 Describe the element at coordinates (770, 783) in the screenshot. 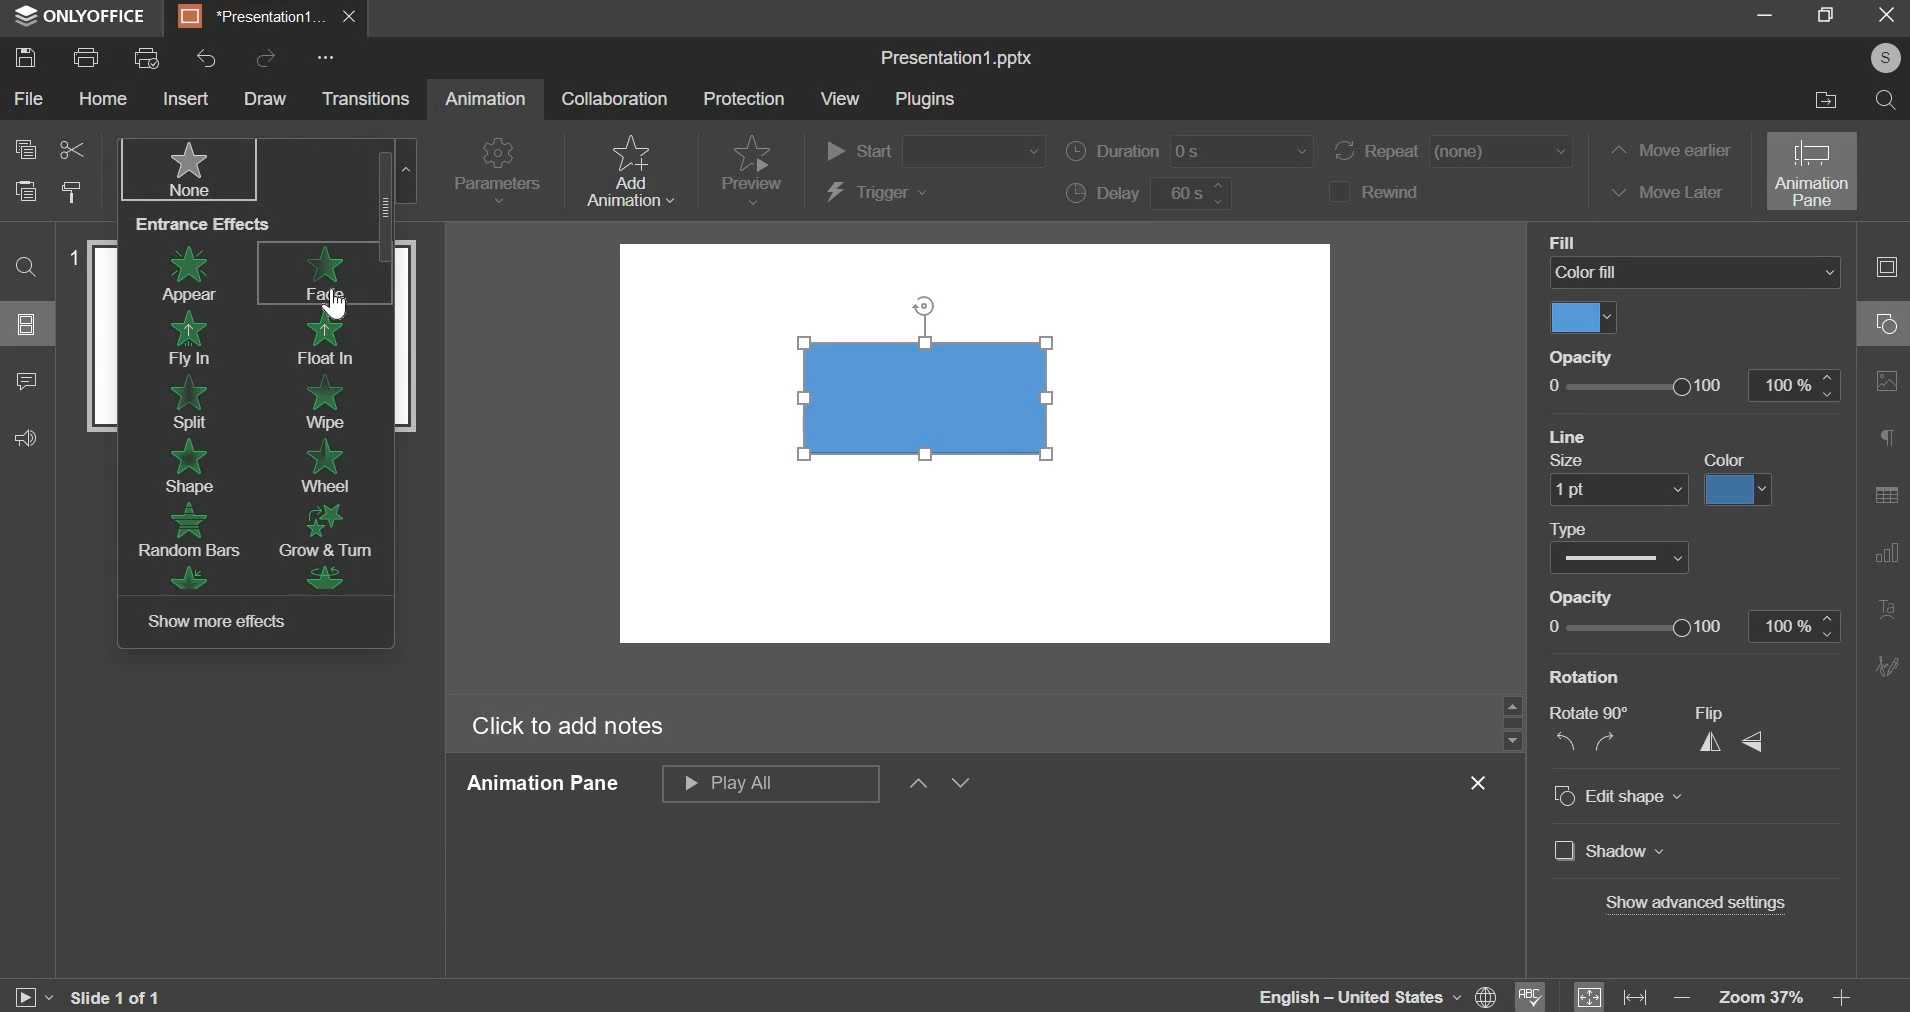

I see `animation play a;;pane` at that location.